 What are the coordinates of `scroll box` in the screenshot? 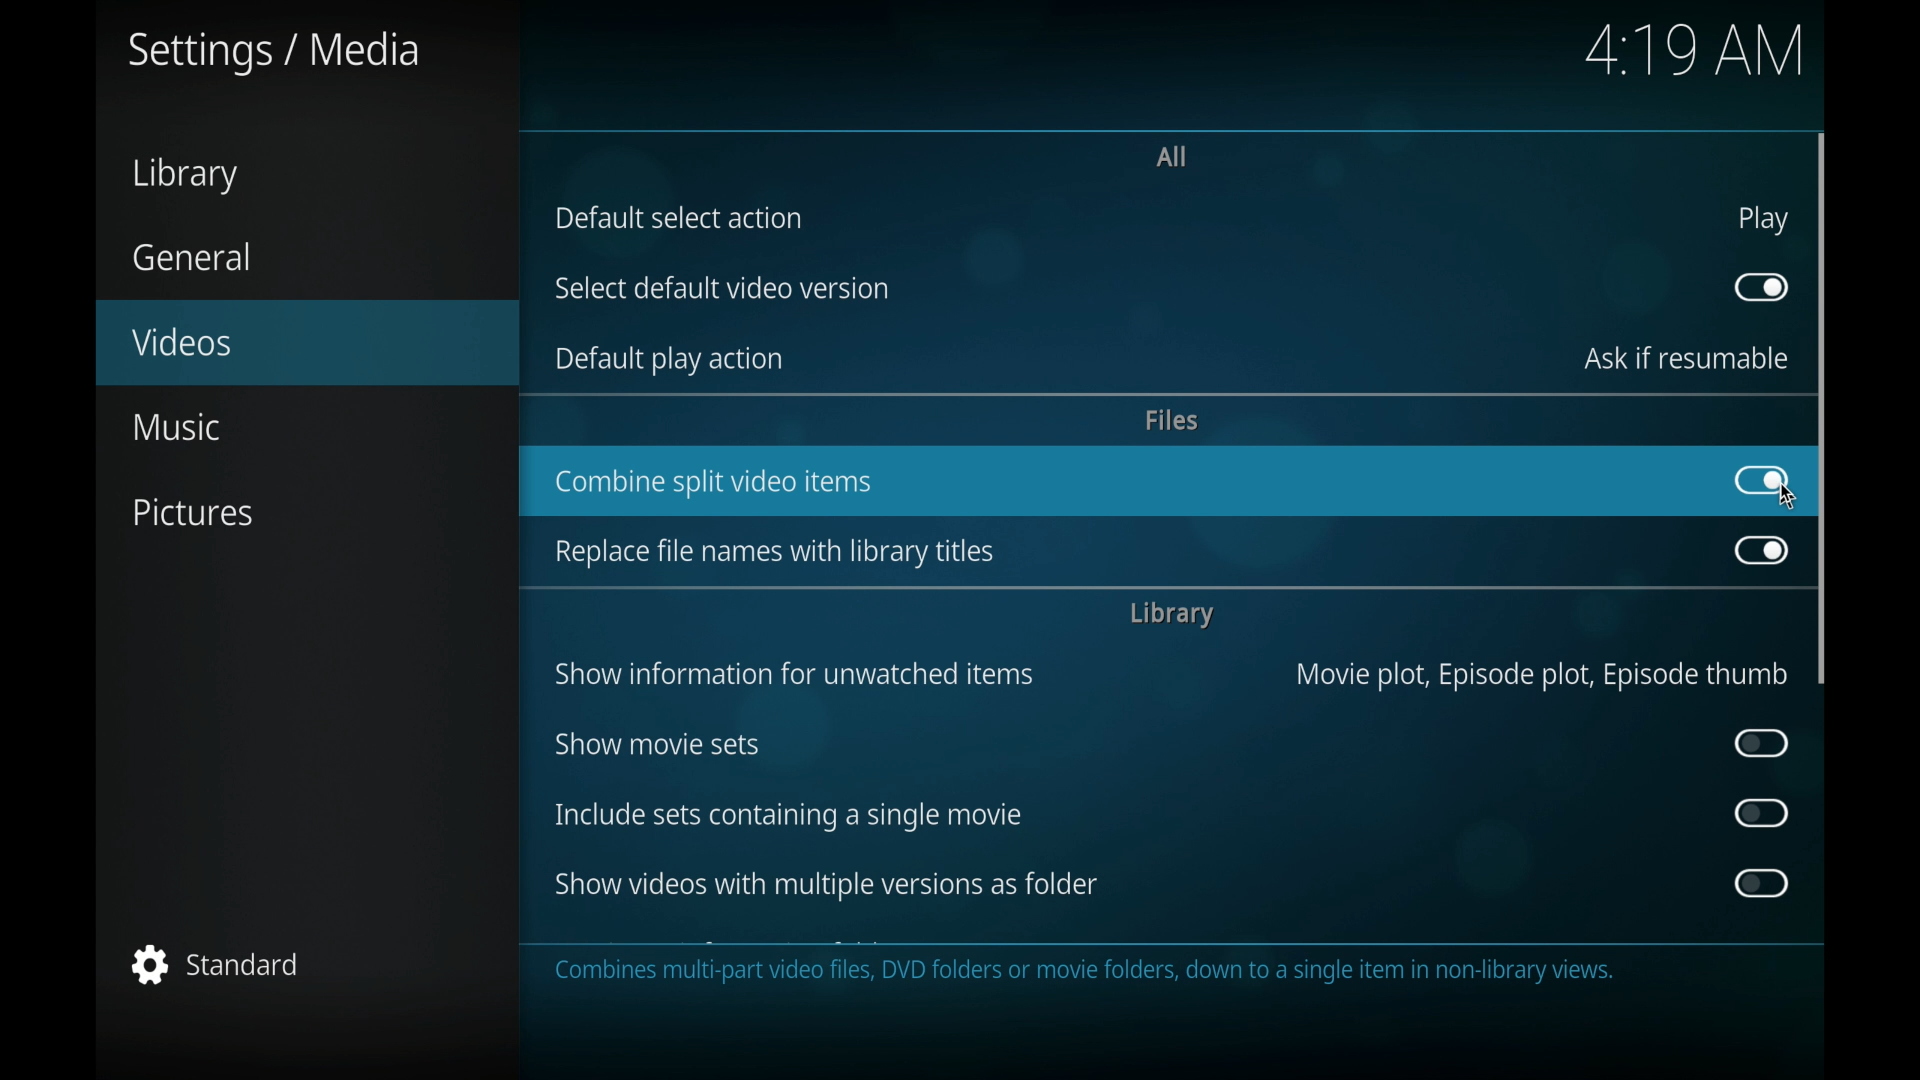 It's located at (1823, 408).